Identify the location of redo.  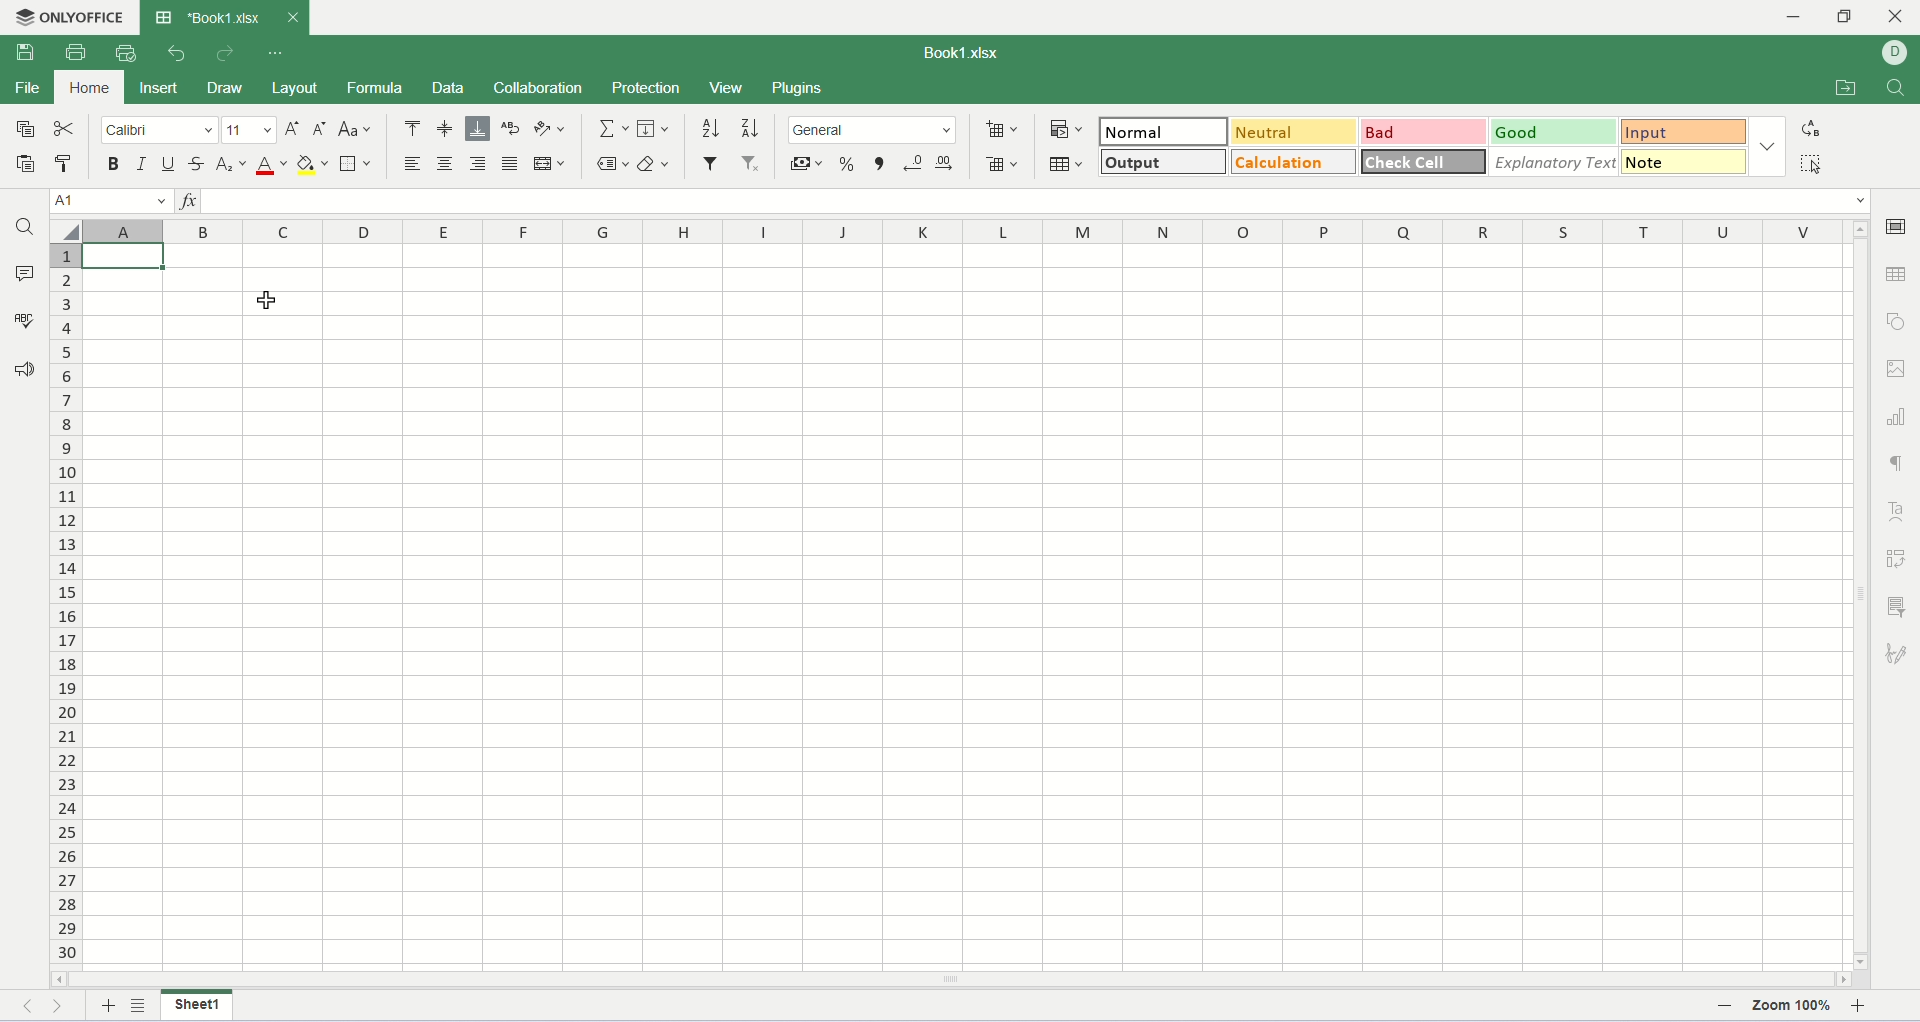
(230, 54).